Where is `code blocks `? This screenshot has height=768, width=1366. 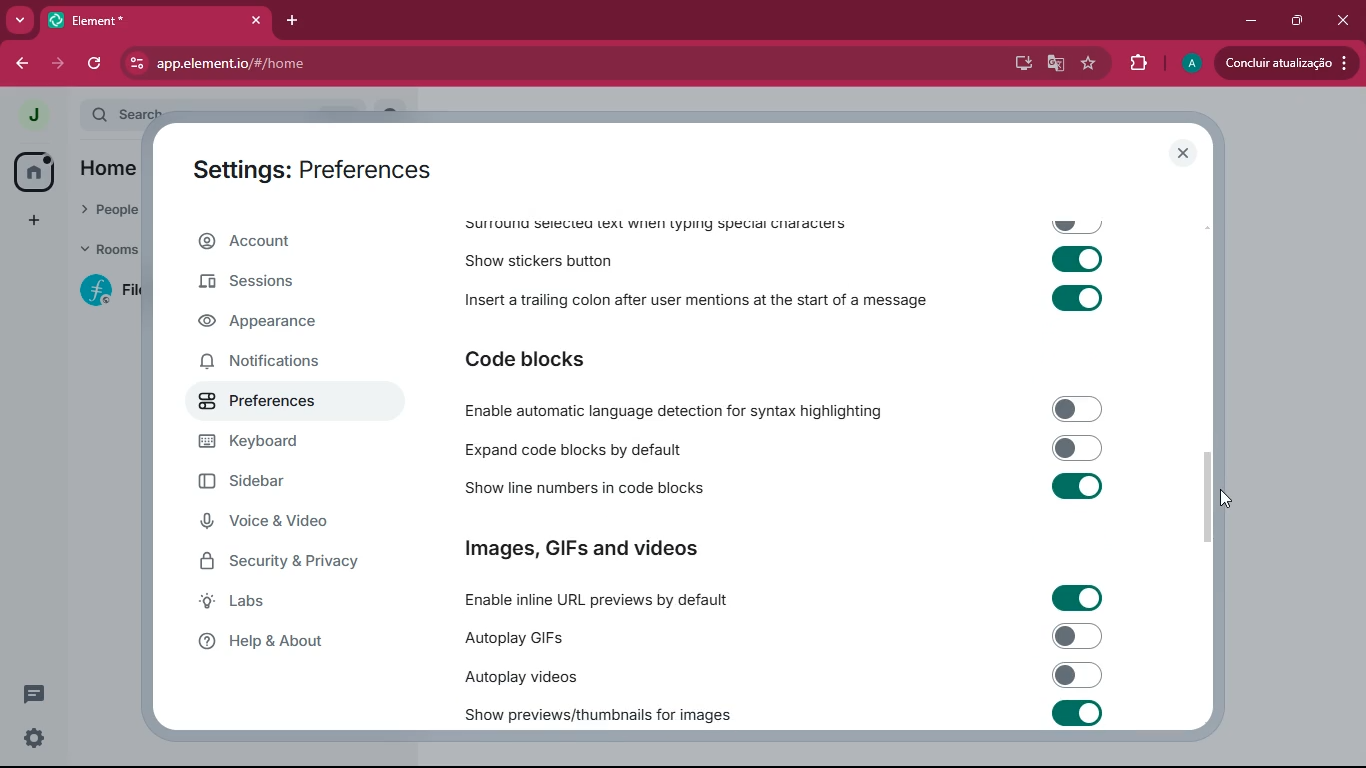
code blocks  is located at coordinates (537, 357).